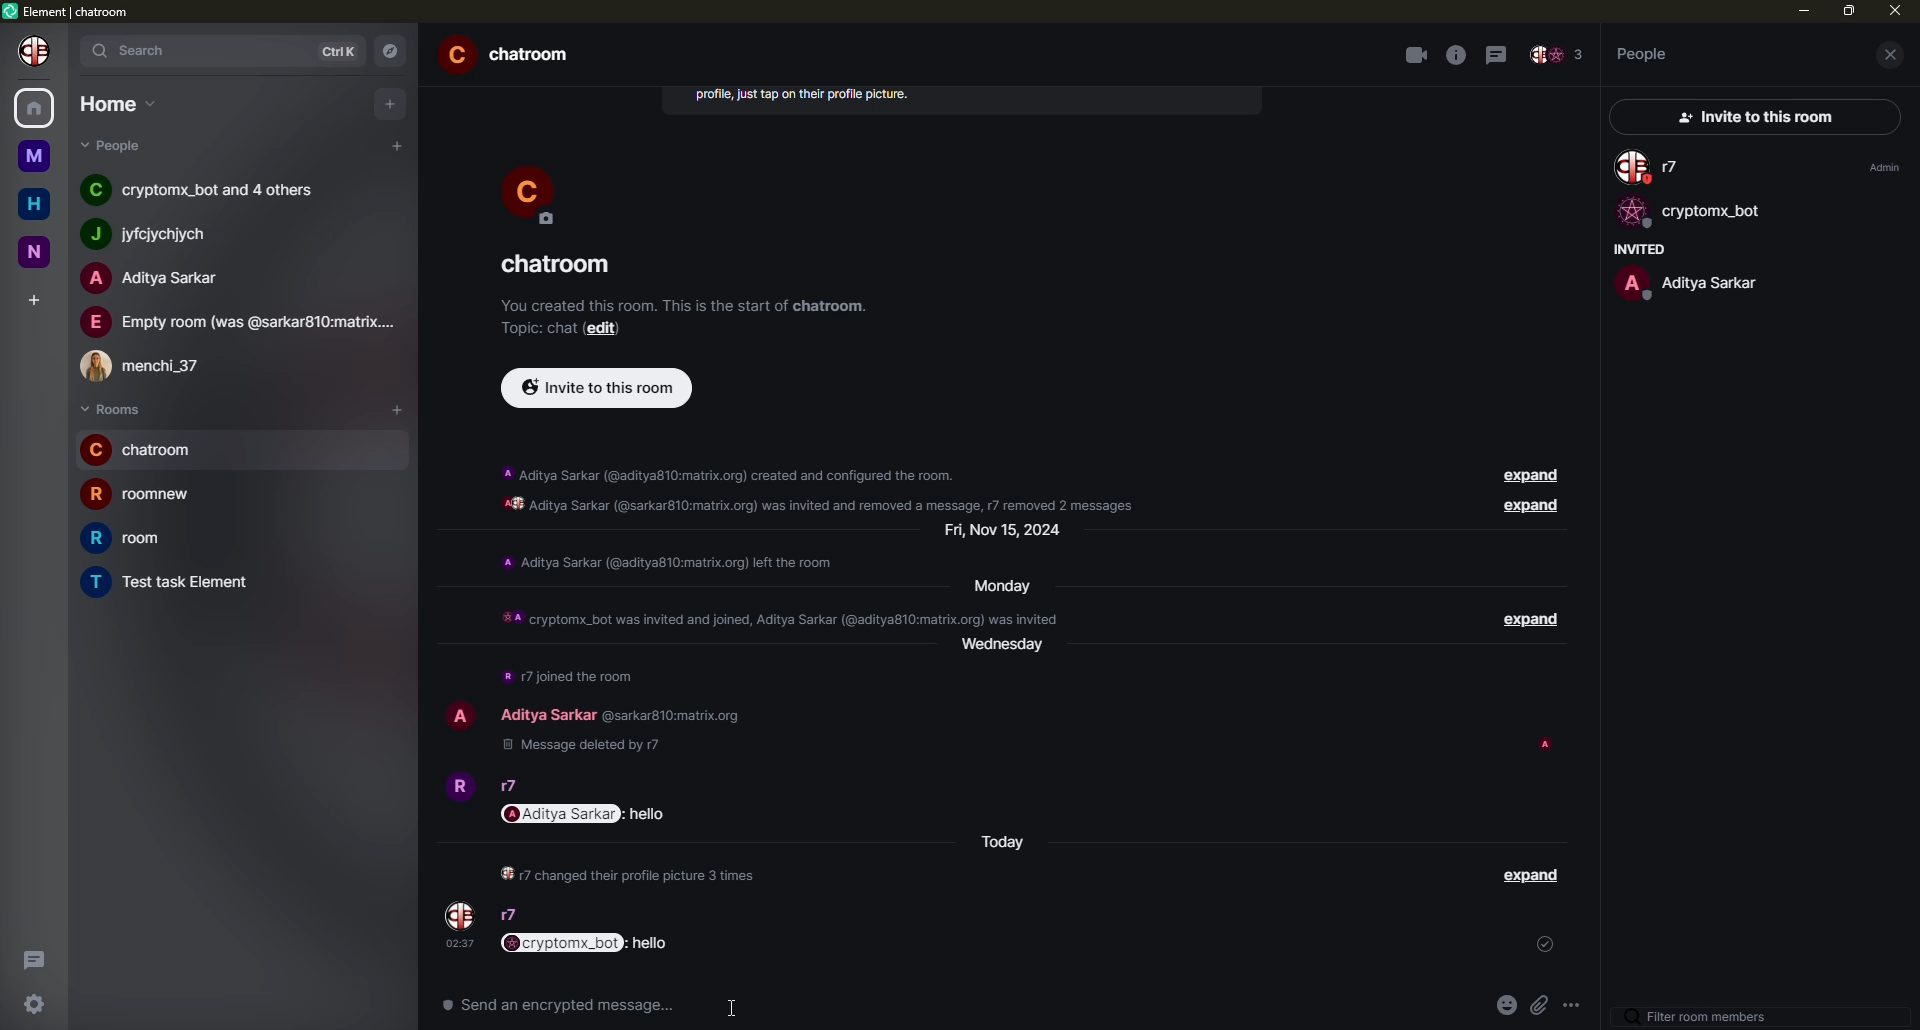 This screenshot has height=1030, width=1920. What do you see at coordinates (1644, 53) in the screenshot?
I see `people` at bounding box center [1644, 53].